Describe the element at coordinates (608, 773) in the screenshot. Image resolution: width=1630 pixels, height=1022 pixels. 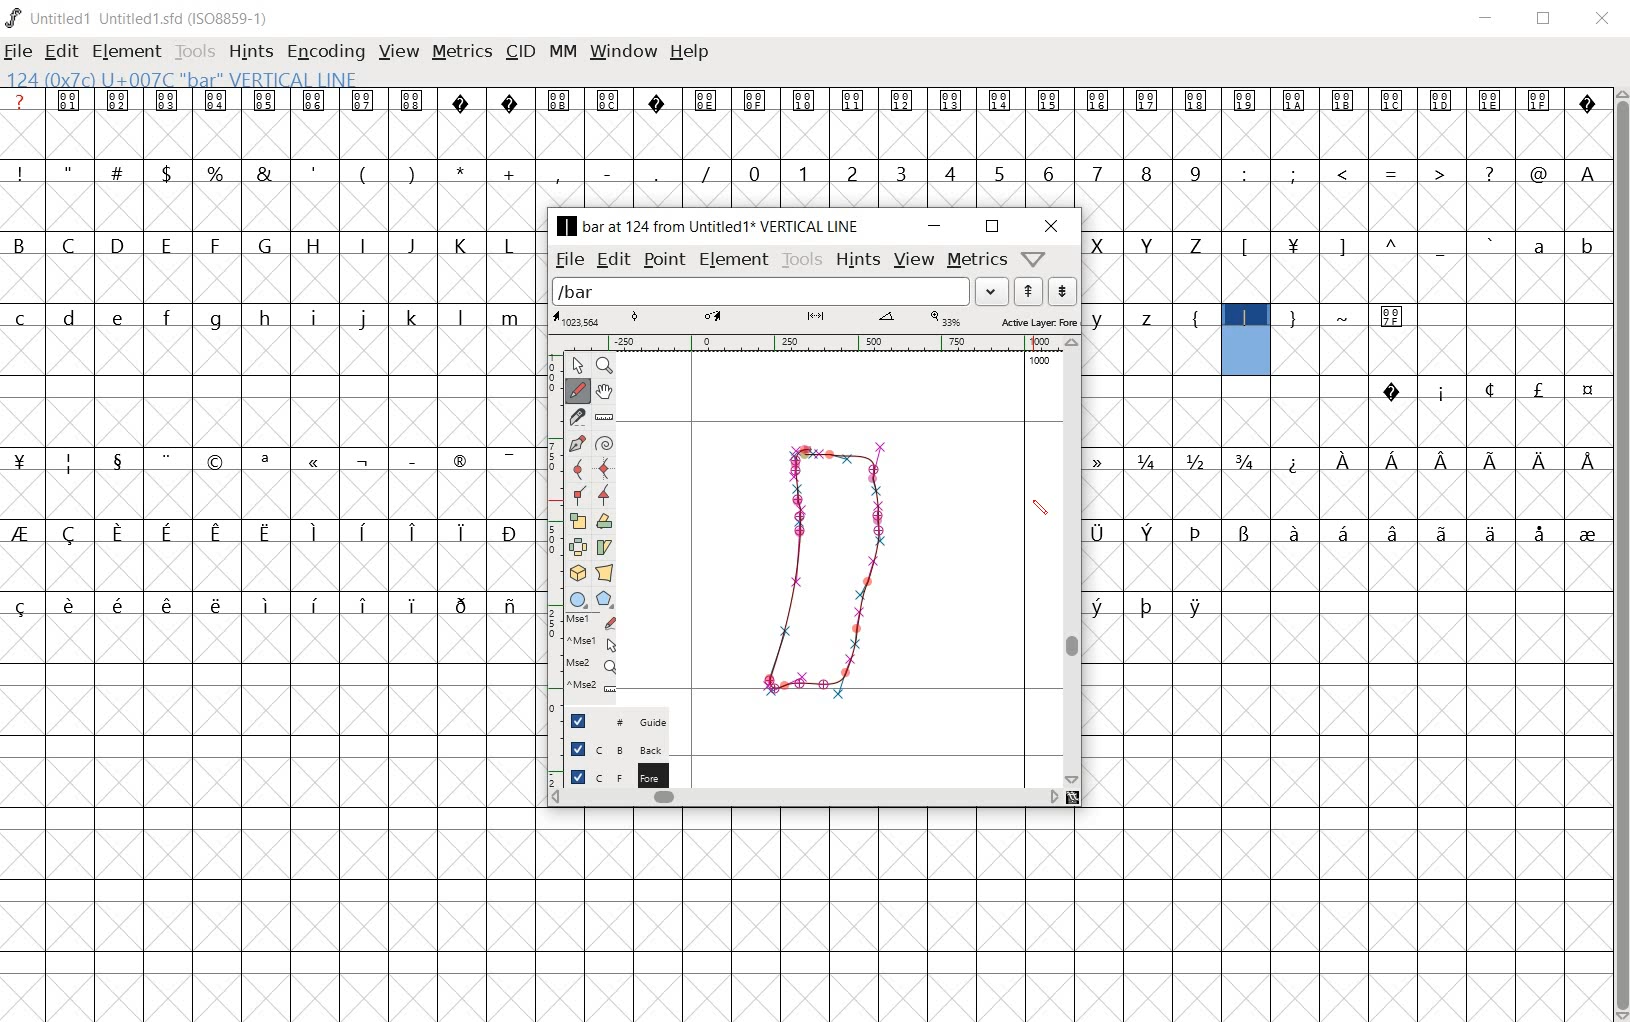
I see `foreground` at that location.